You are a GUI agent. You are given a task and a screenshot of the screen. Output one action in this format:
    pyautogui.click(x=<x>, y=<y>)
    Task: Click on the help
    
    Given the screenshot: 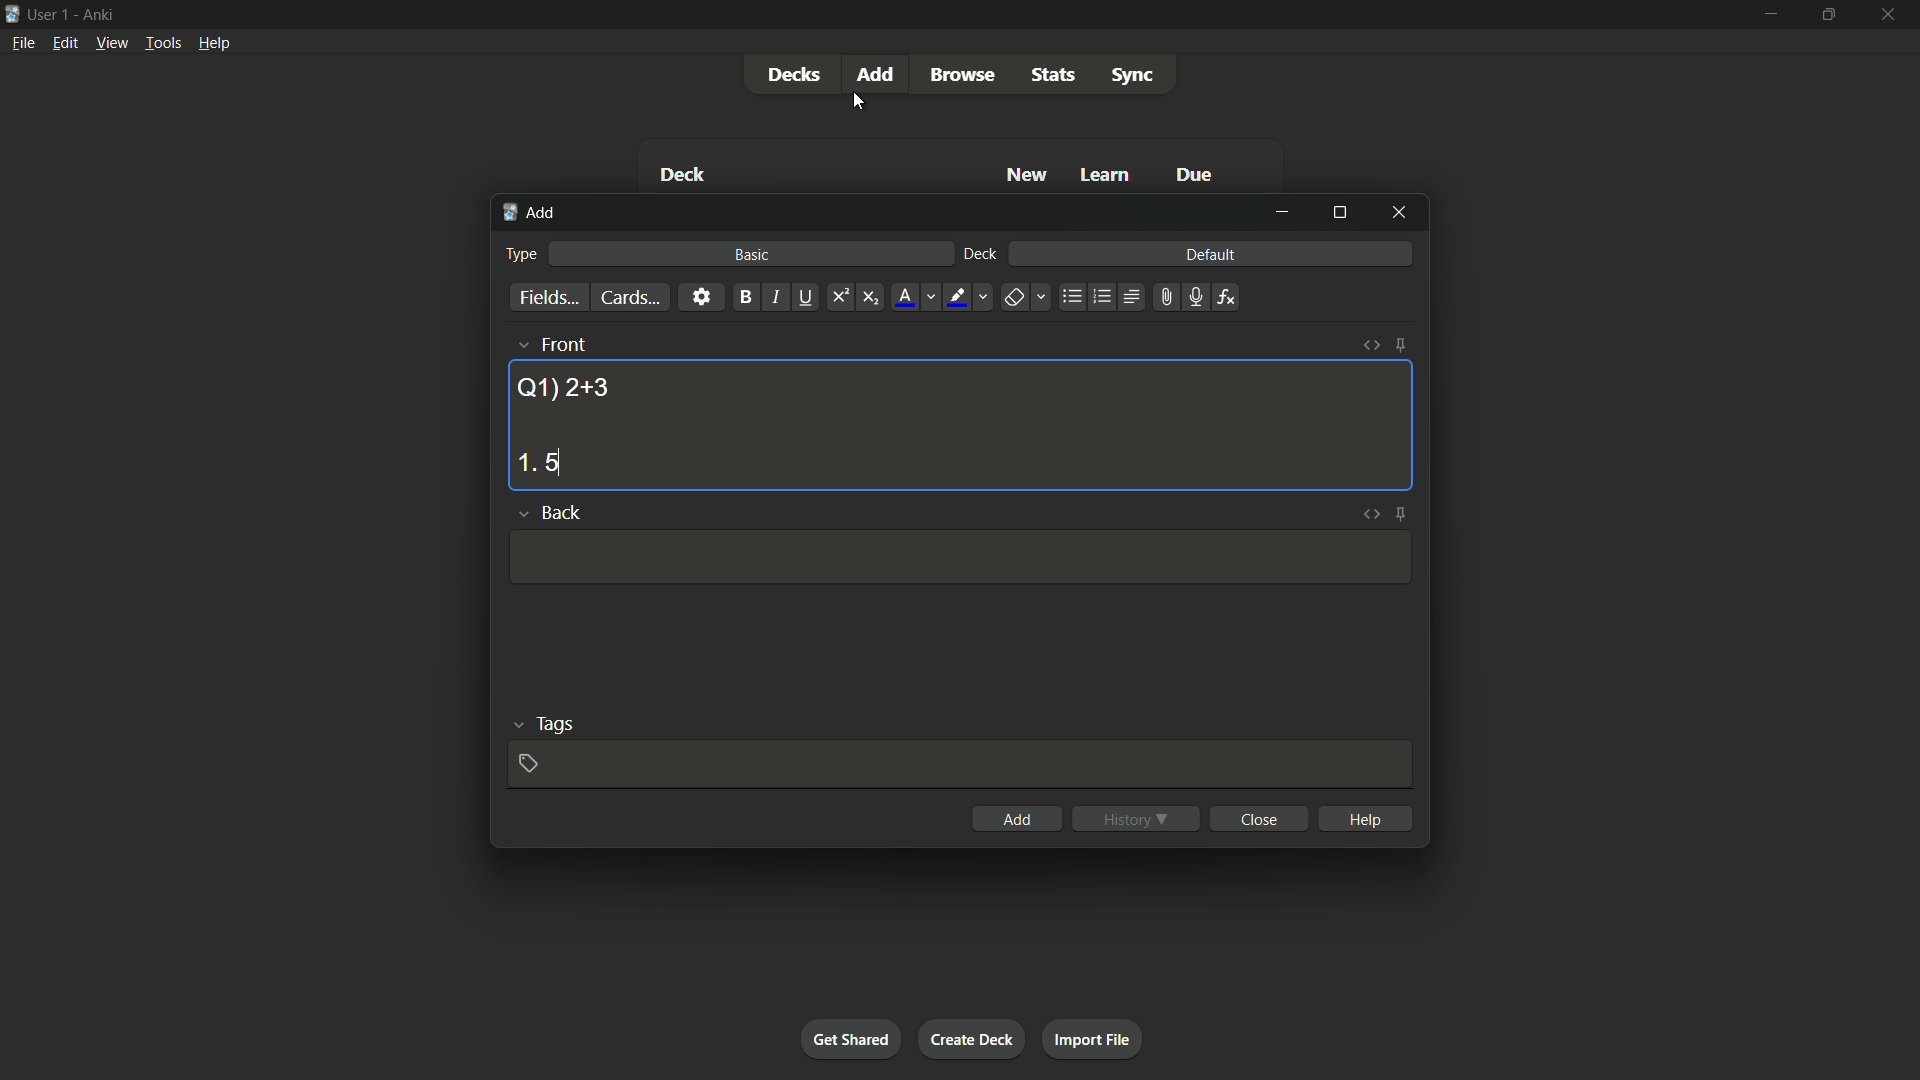 What is the action you would take?
    pyautogui.click(x=1368, y=818)
    